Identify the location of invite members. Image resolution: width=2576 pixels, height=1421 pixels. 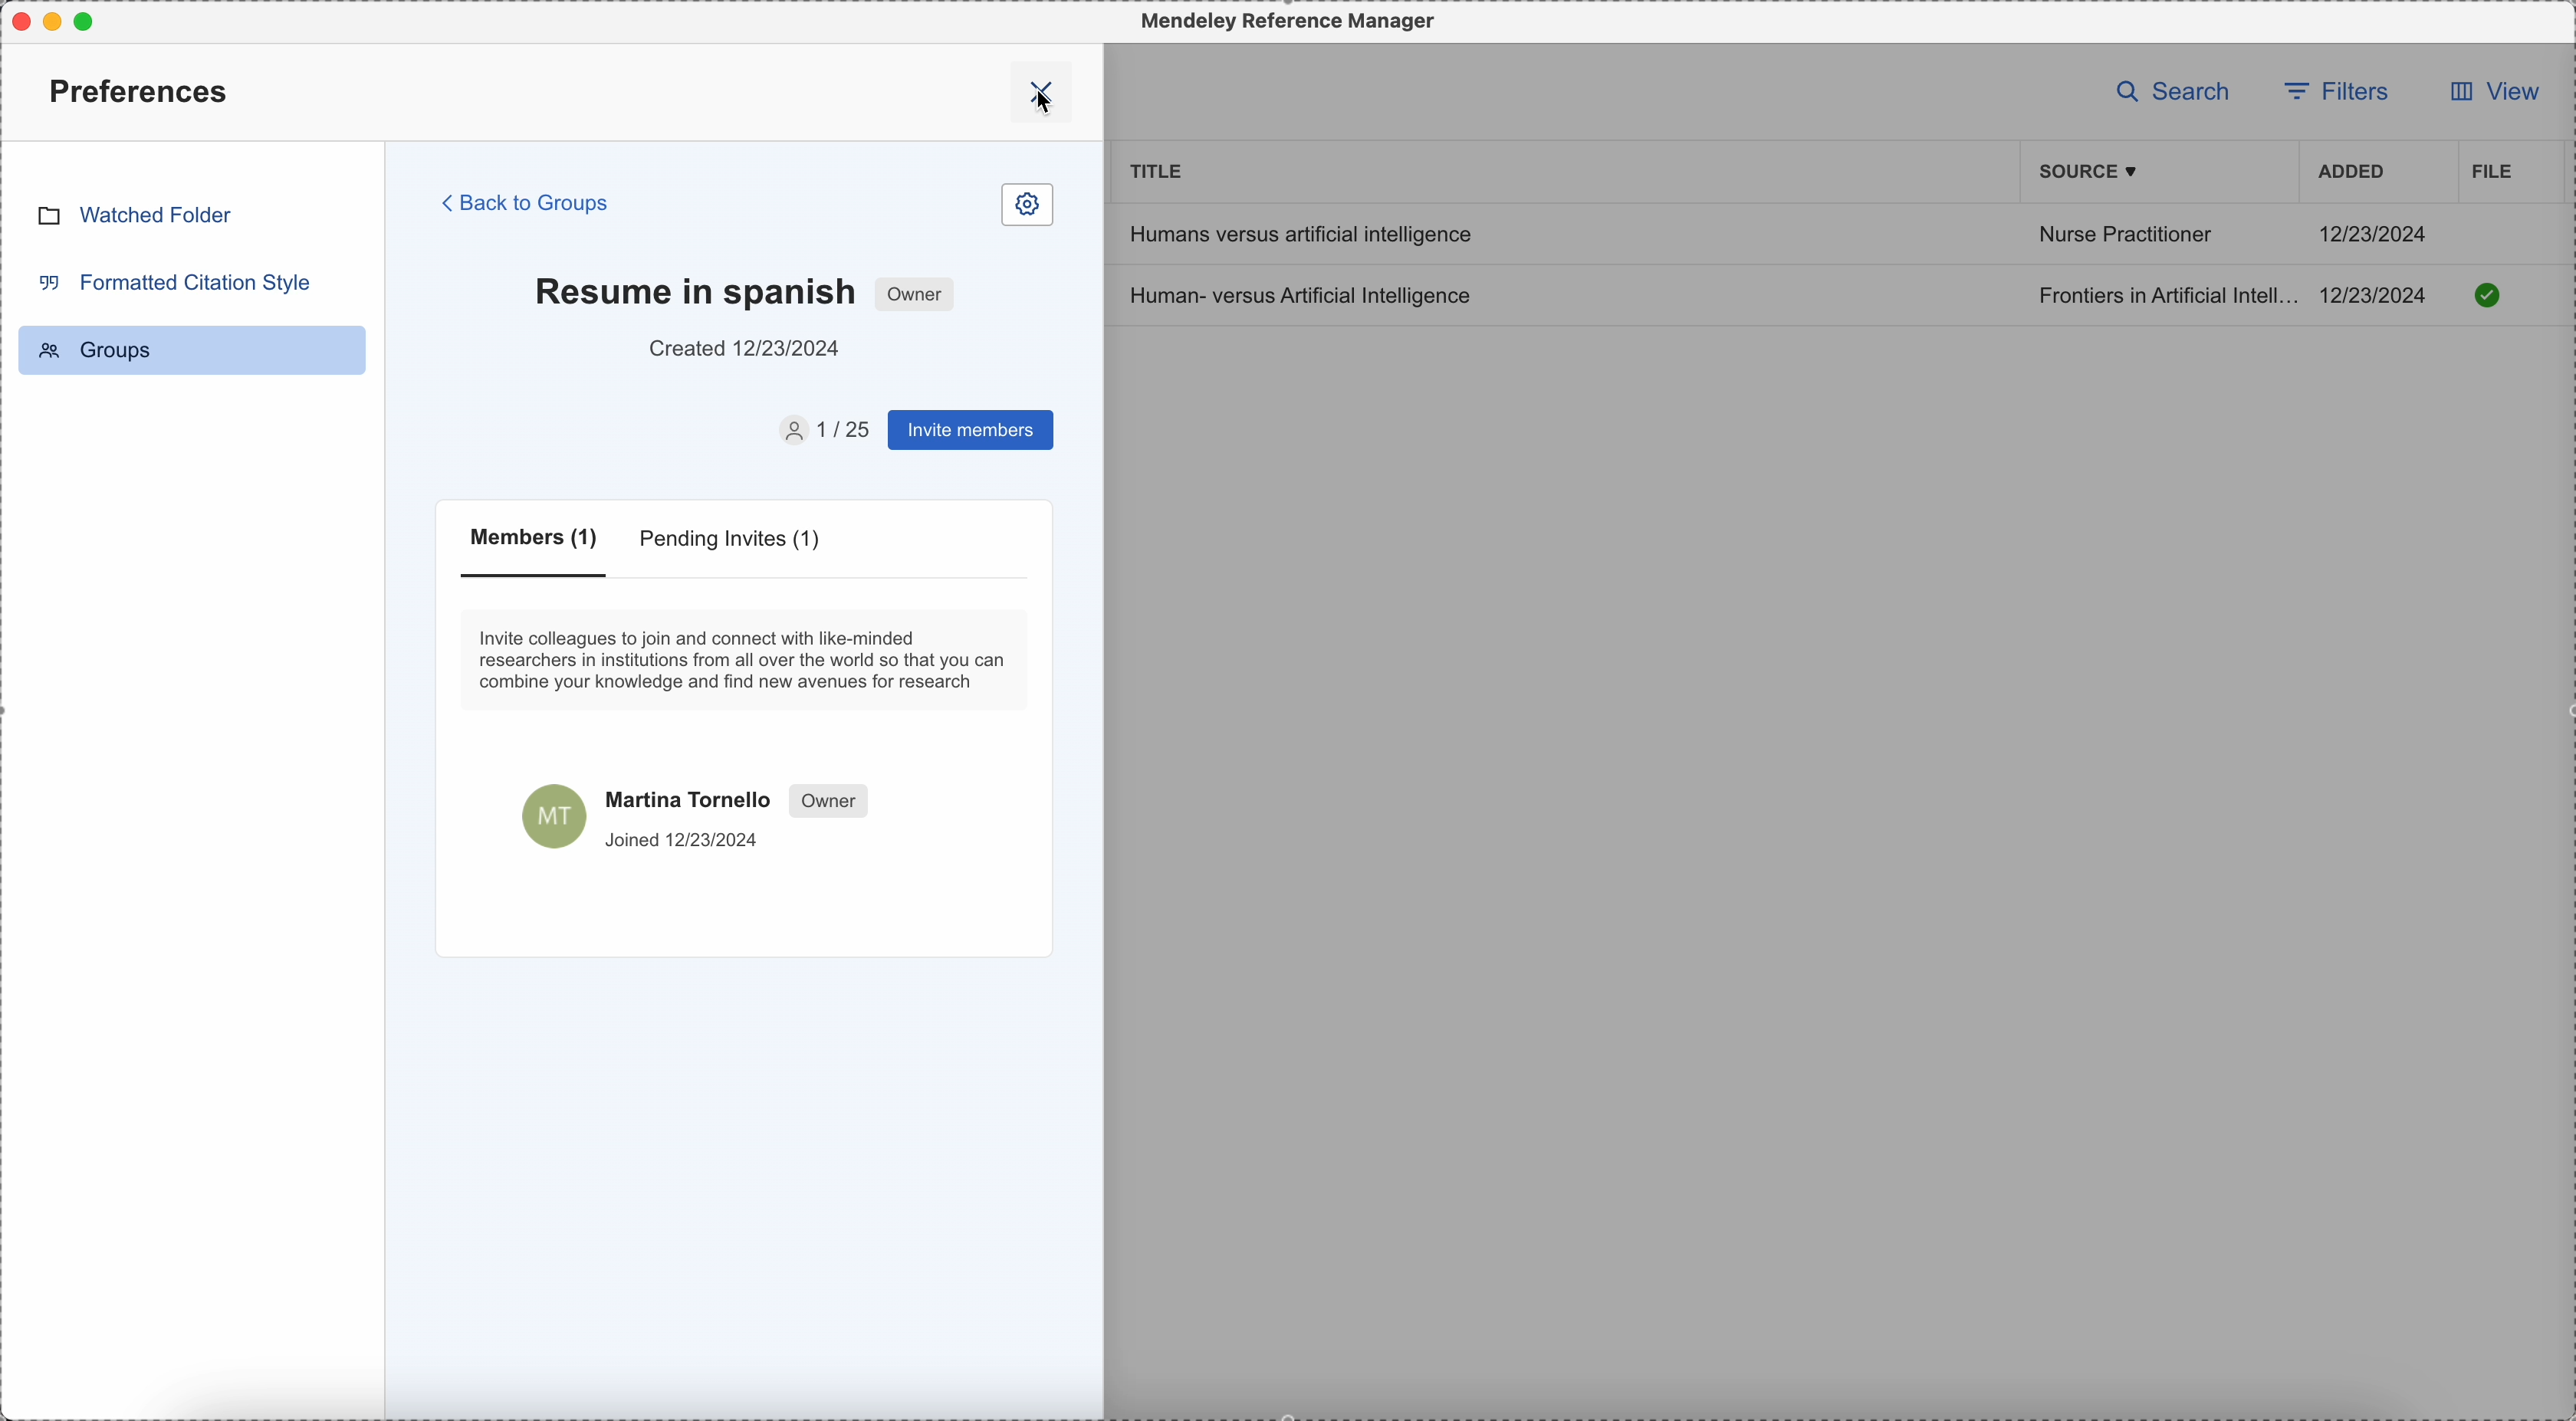
(969, 432).